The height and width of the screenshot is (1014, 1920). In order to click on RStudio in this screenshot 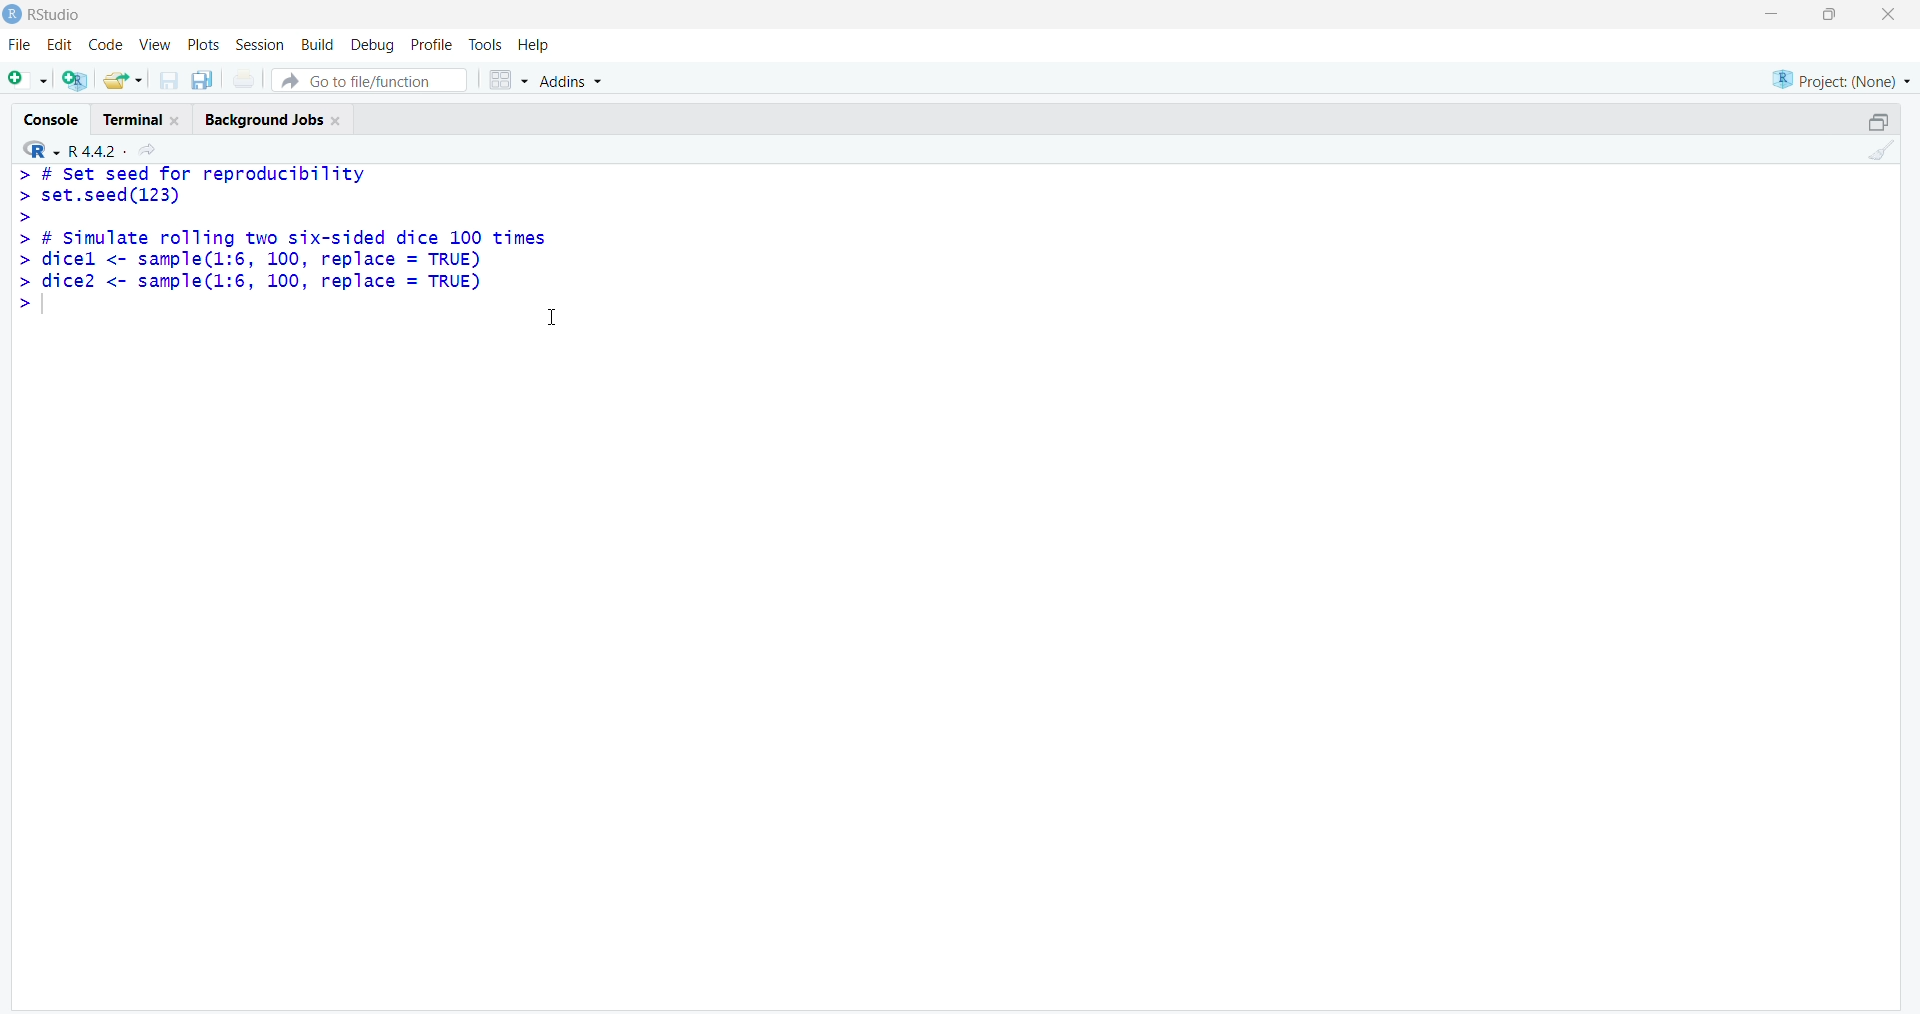, I will do `click(59, 16)`.